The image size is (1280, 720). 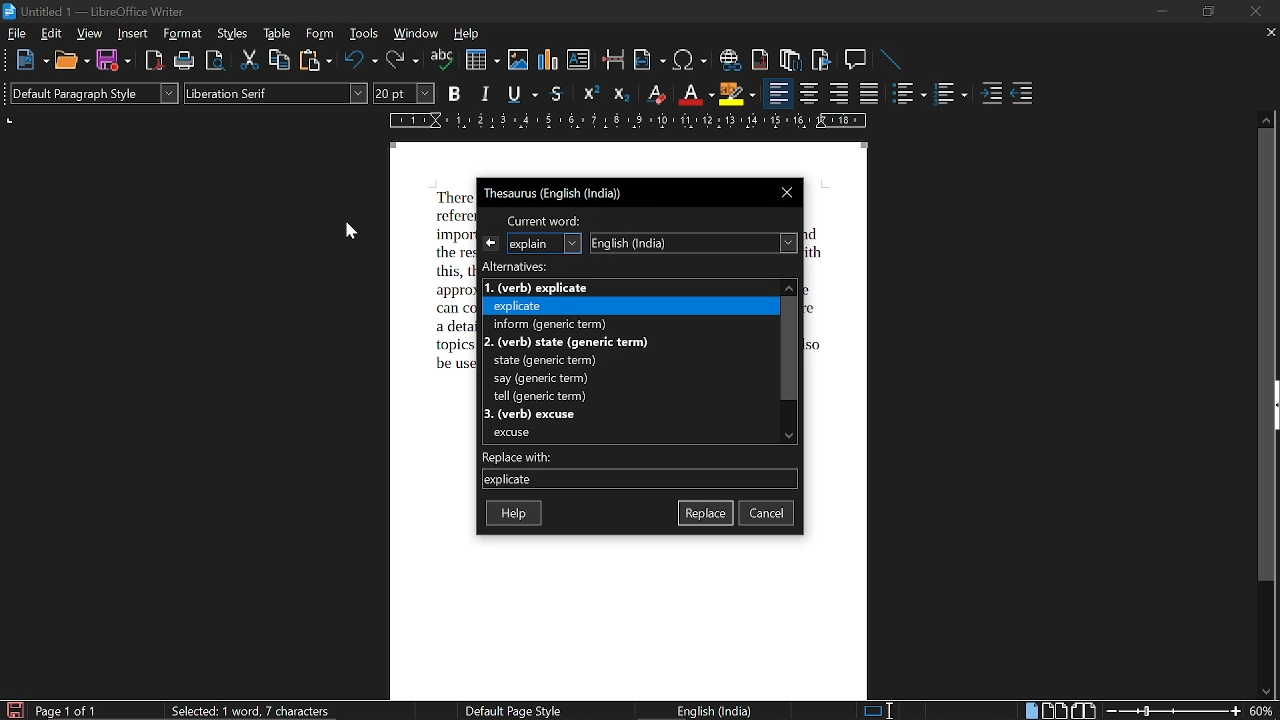 What do you see at coordinates (1083, 711) in the screenshot?
I see `book view` at bounding box center [1083, 711].